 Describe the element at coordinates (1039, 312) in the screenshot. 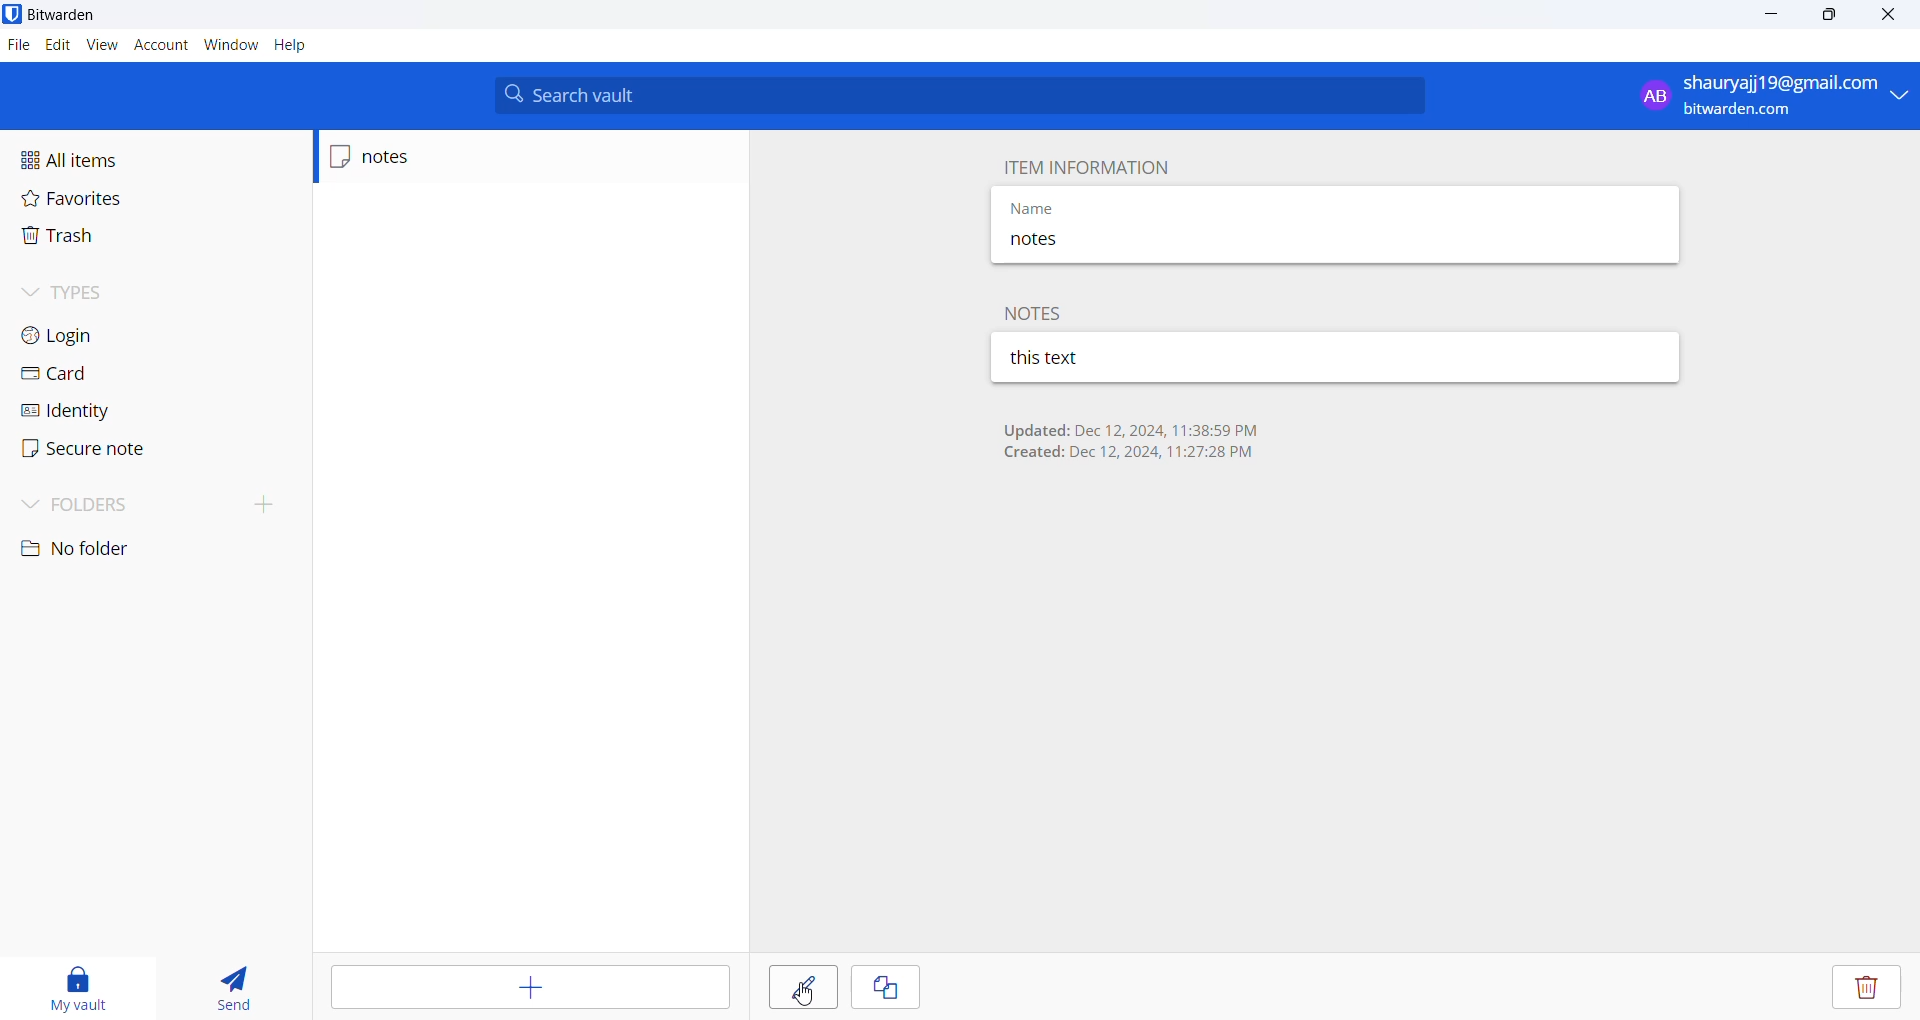

I see `notes` at that location.